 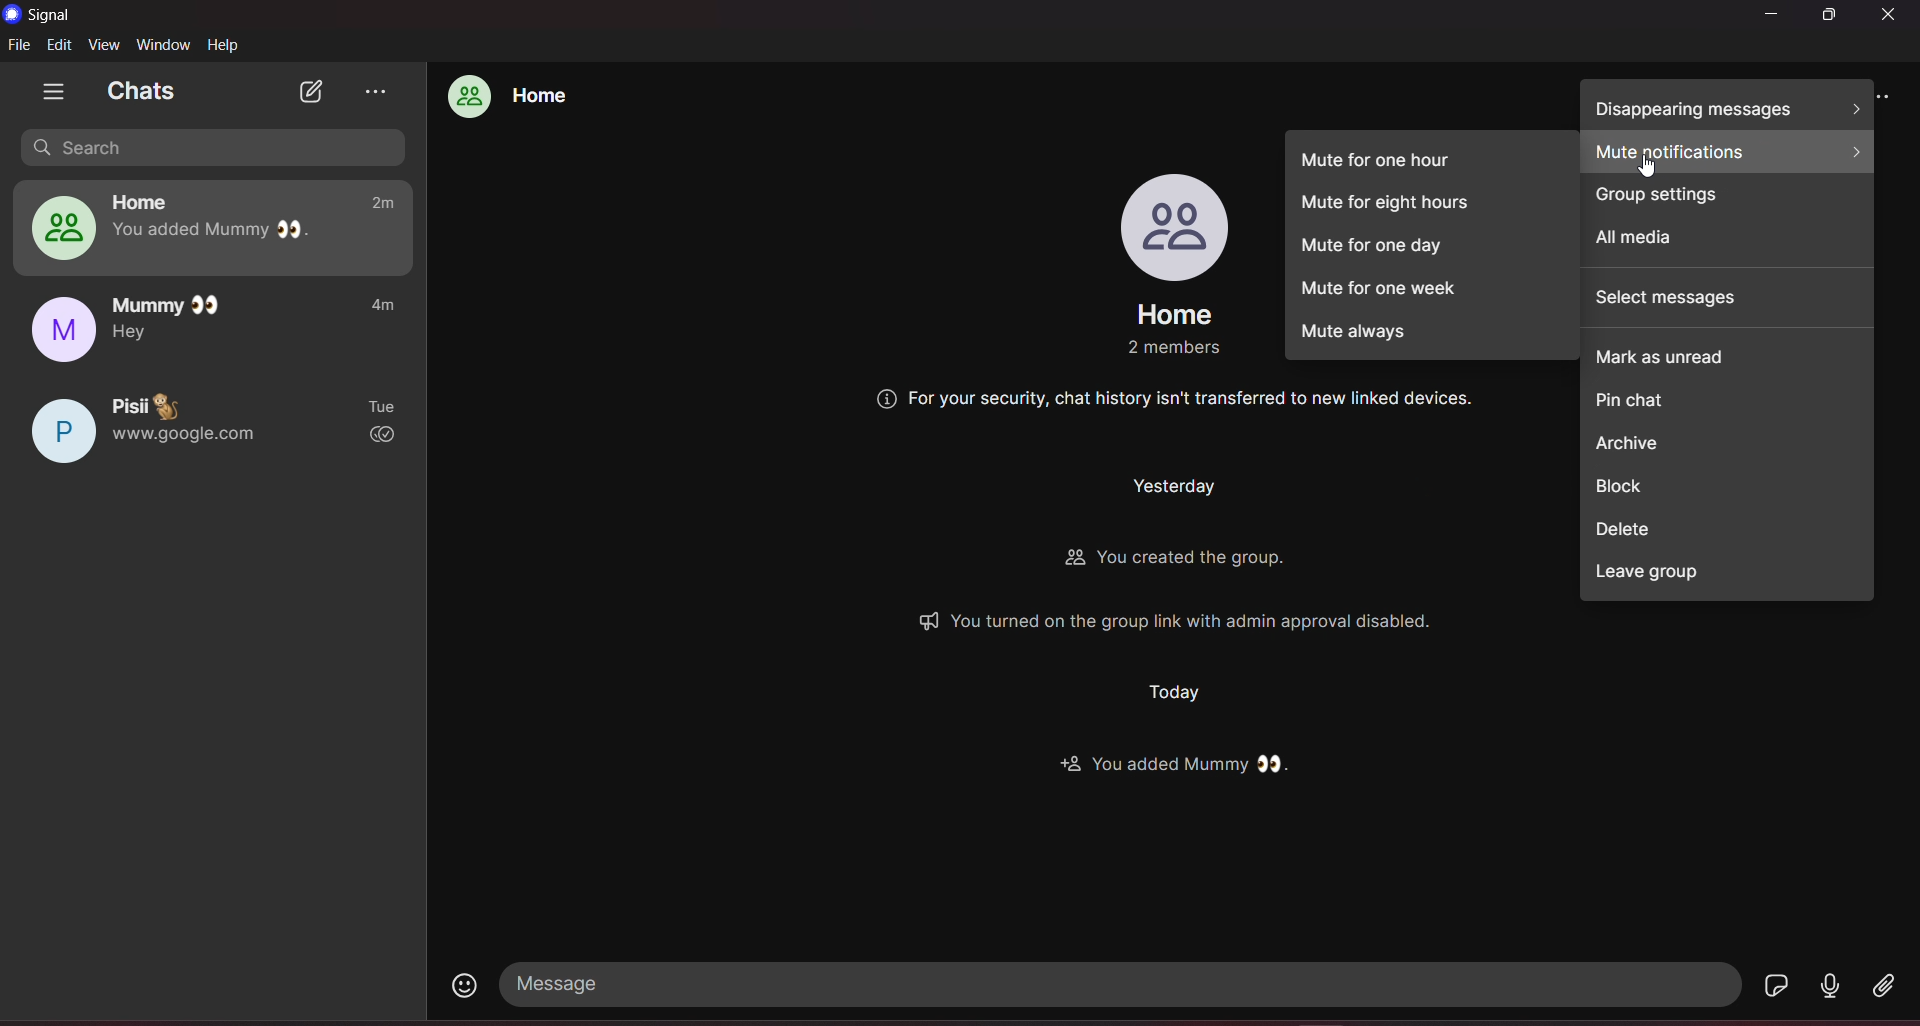 What do you see at coordinates (214, 146) in the screenshot?
I see `search` at bounding box center [214, 146].